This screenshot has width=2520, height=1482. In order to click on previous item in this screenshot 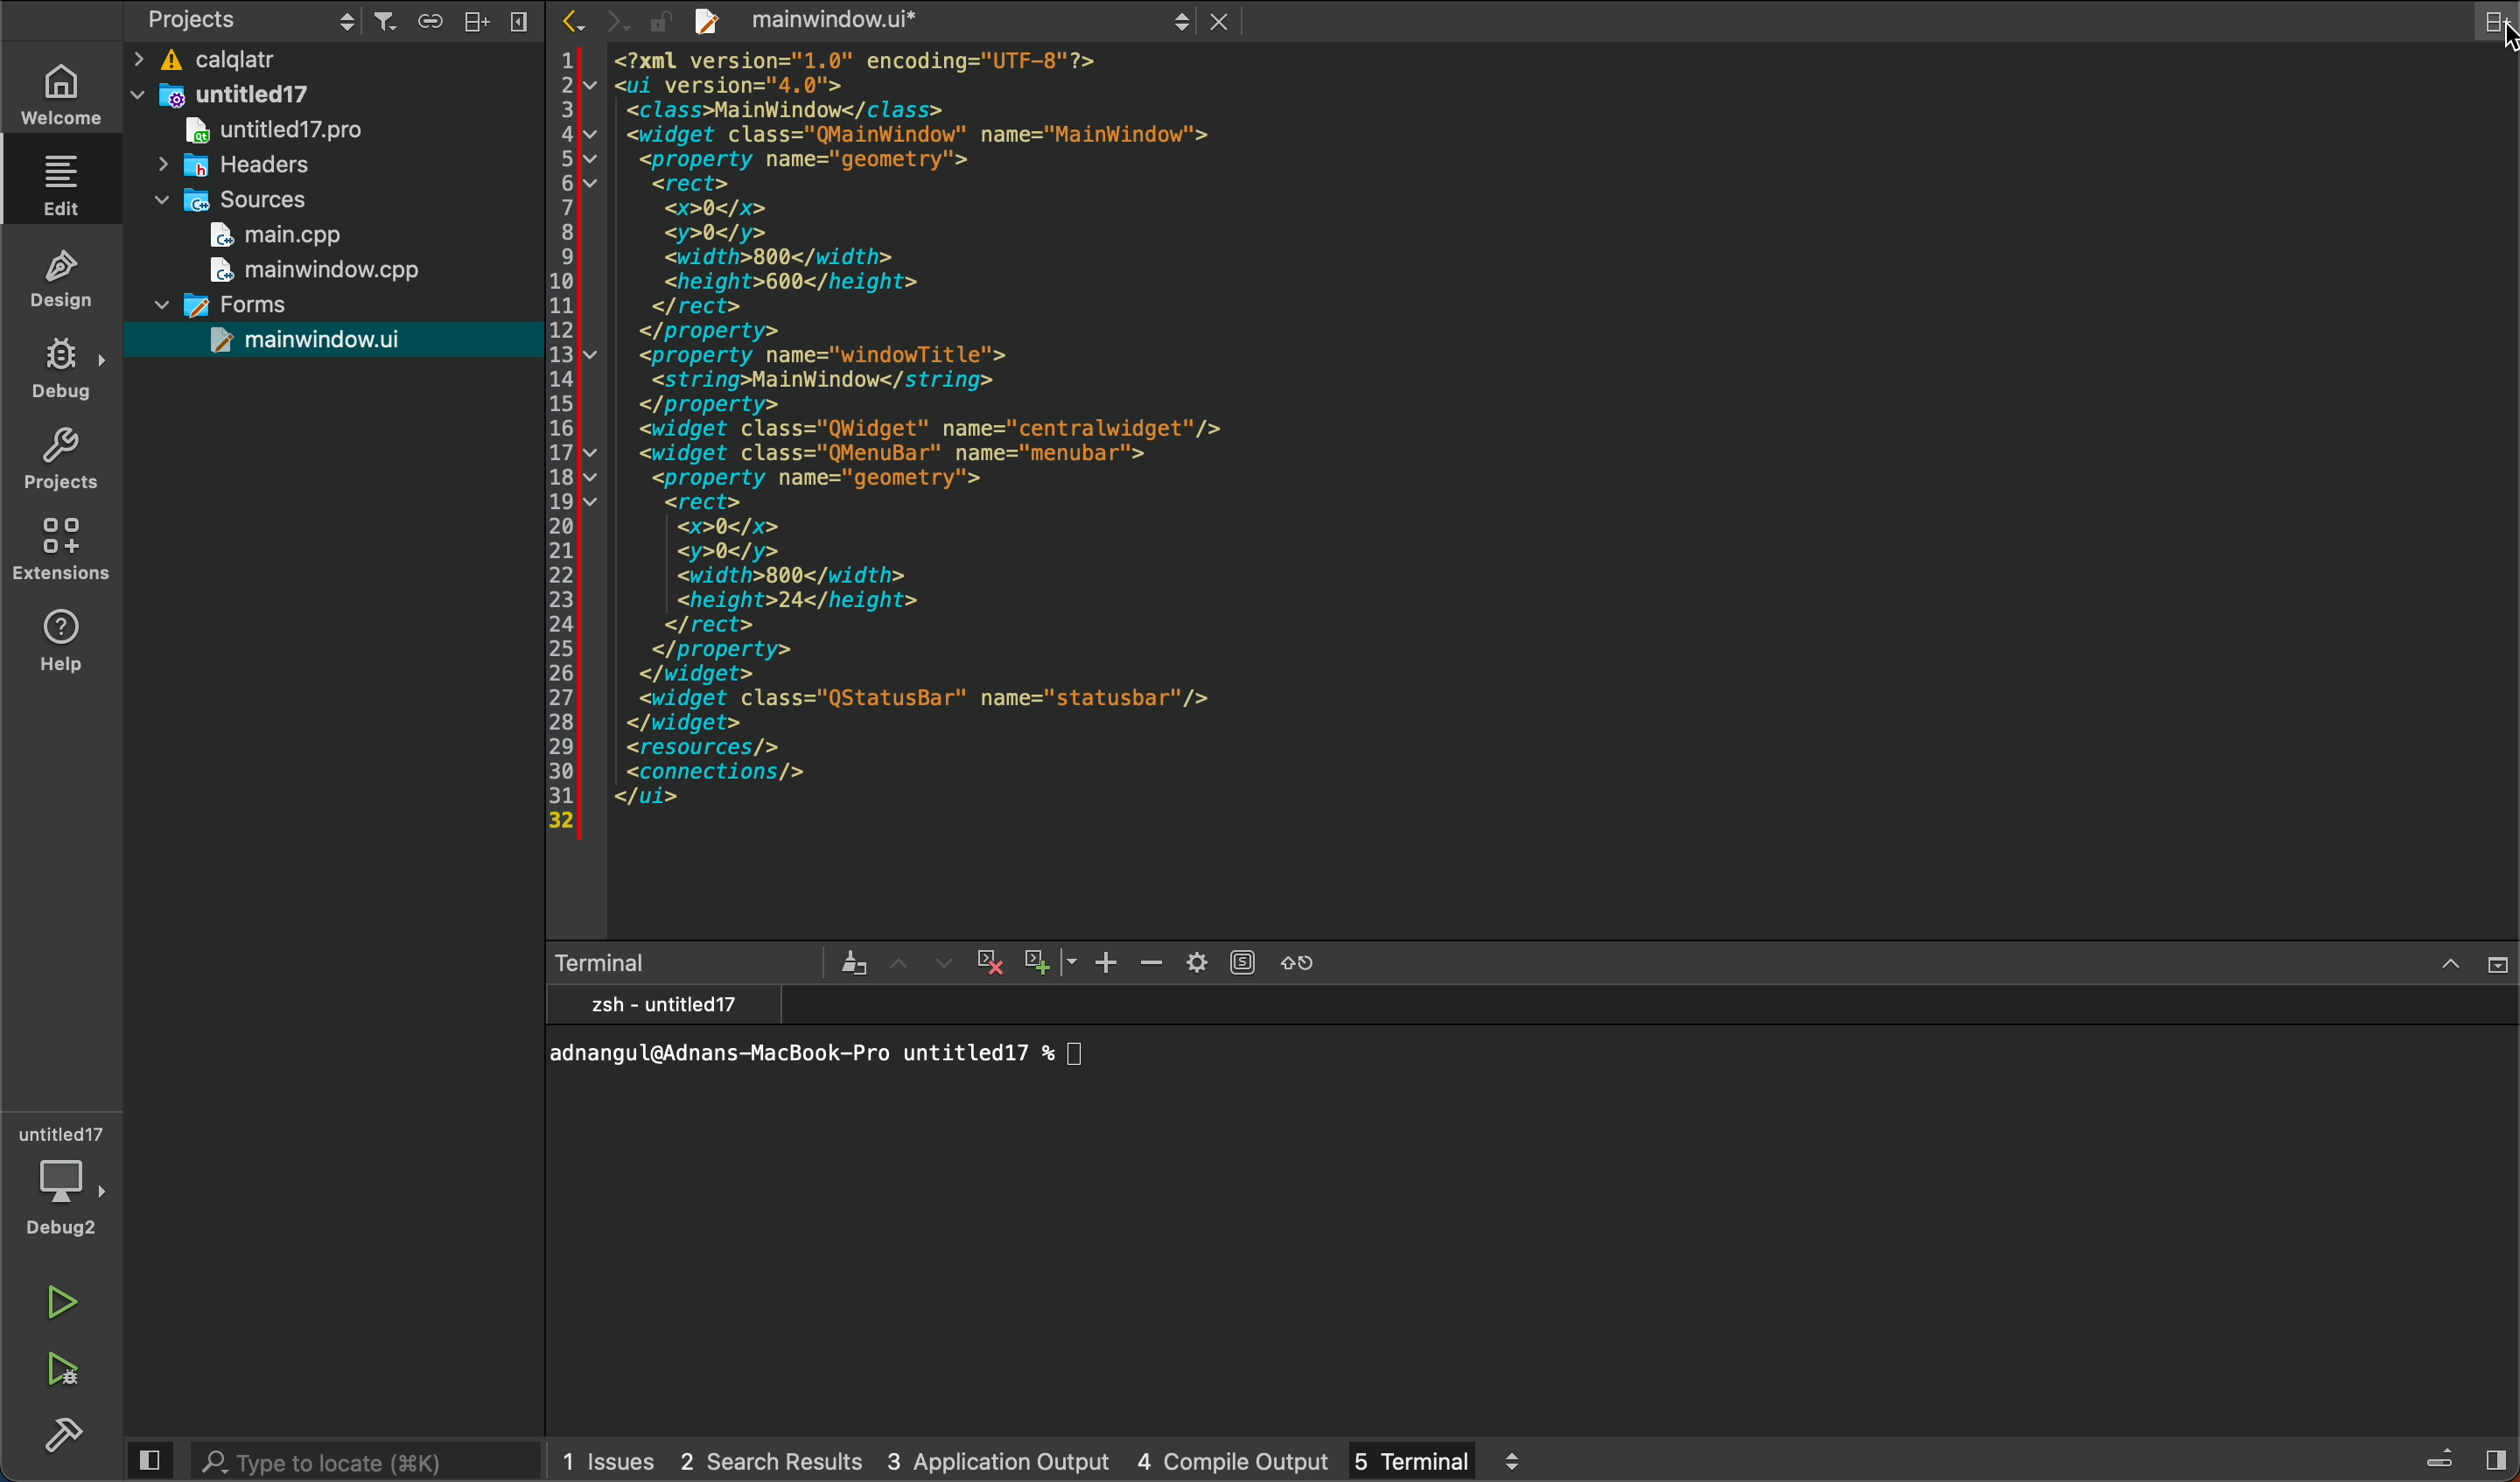, I will do `click(904, 964)`.